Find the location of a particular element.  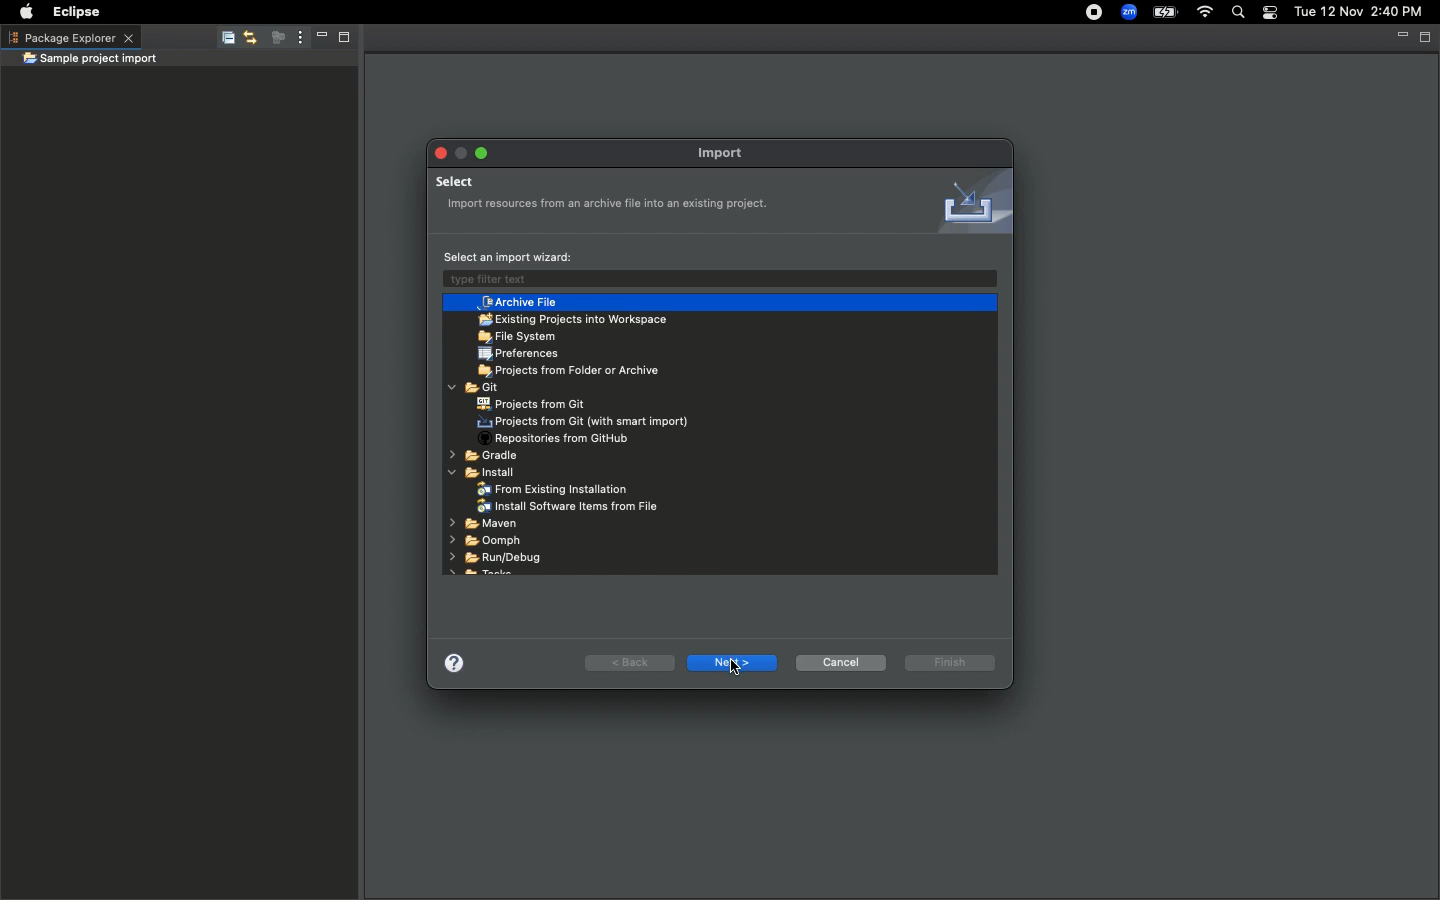

Install software items from file is located at coordinates (571, 507).